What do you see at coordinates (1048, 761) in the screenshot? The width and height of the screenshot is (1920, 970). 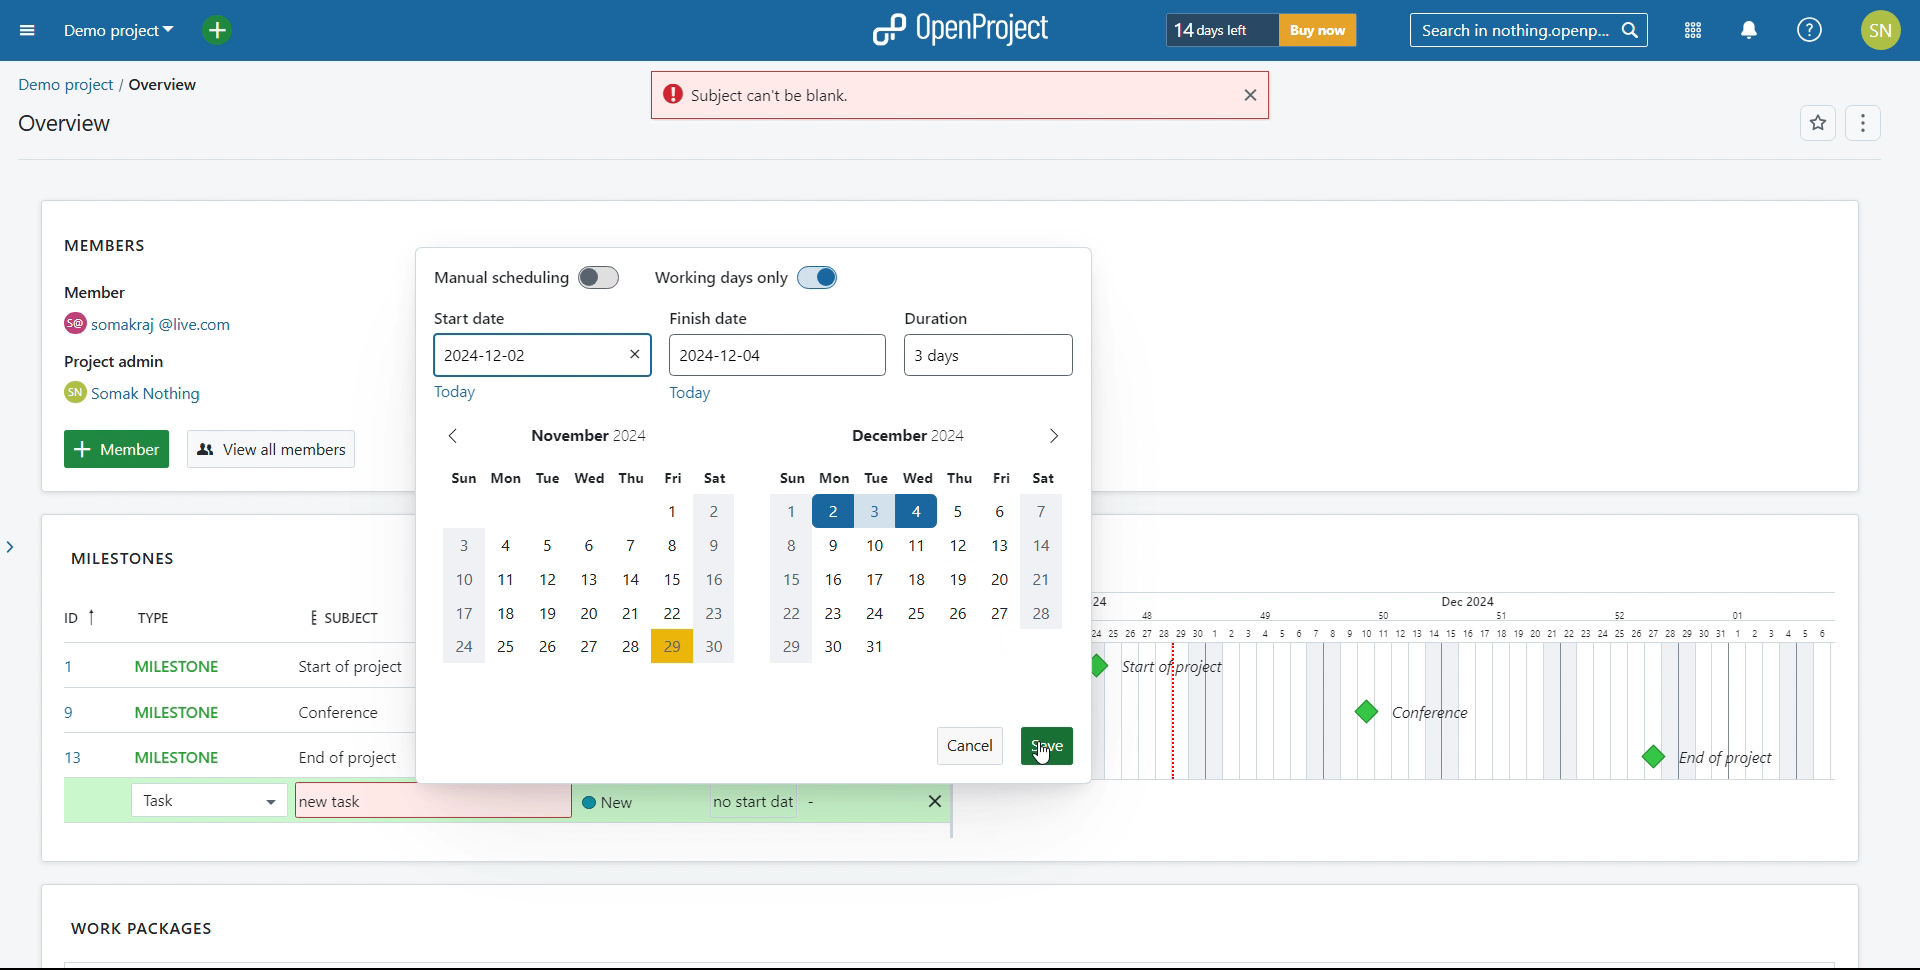 I see `cursor` at bounding box center [1048, 761].